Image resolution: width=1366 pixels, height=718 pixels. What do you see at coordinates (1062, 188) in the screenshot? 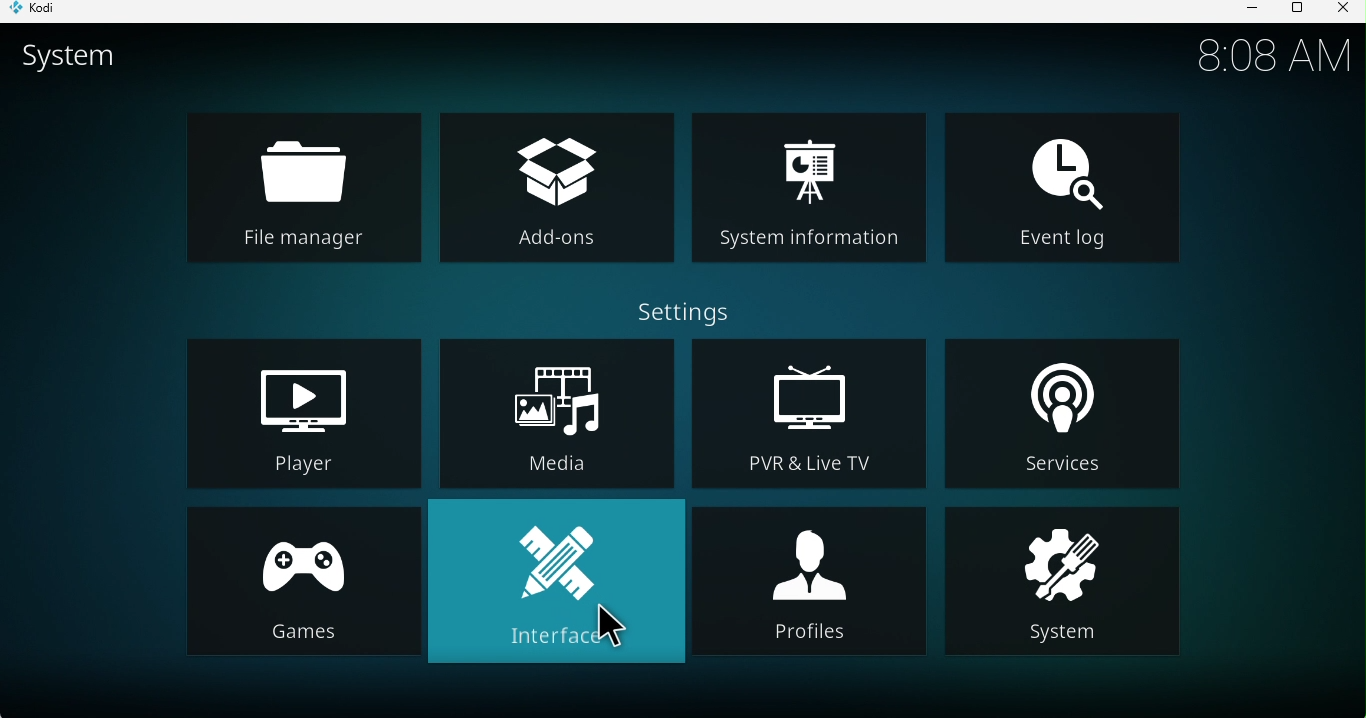
I see `Event log` at bounding box center [1062, 188].